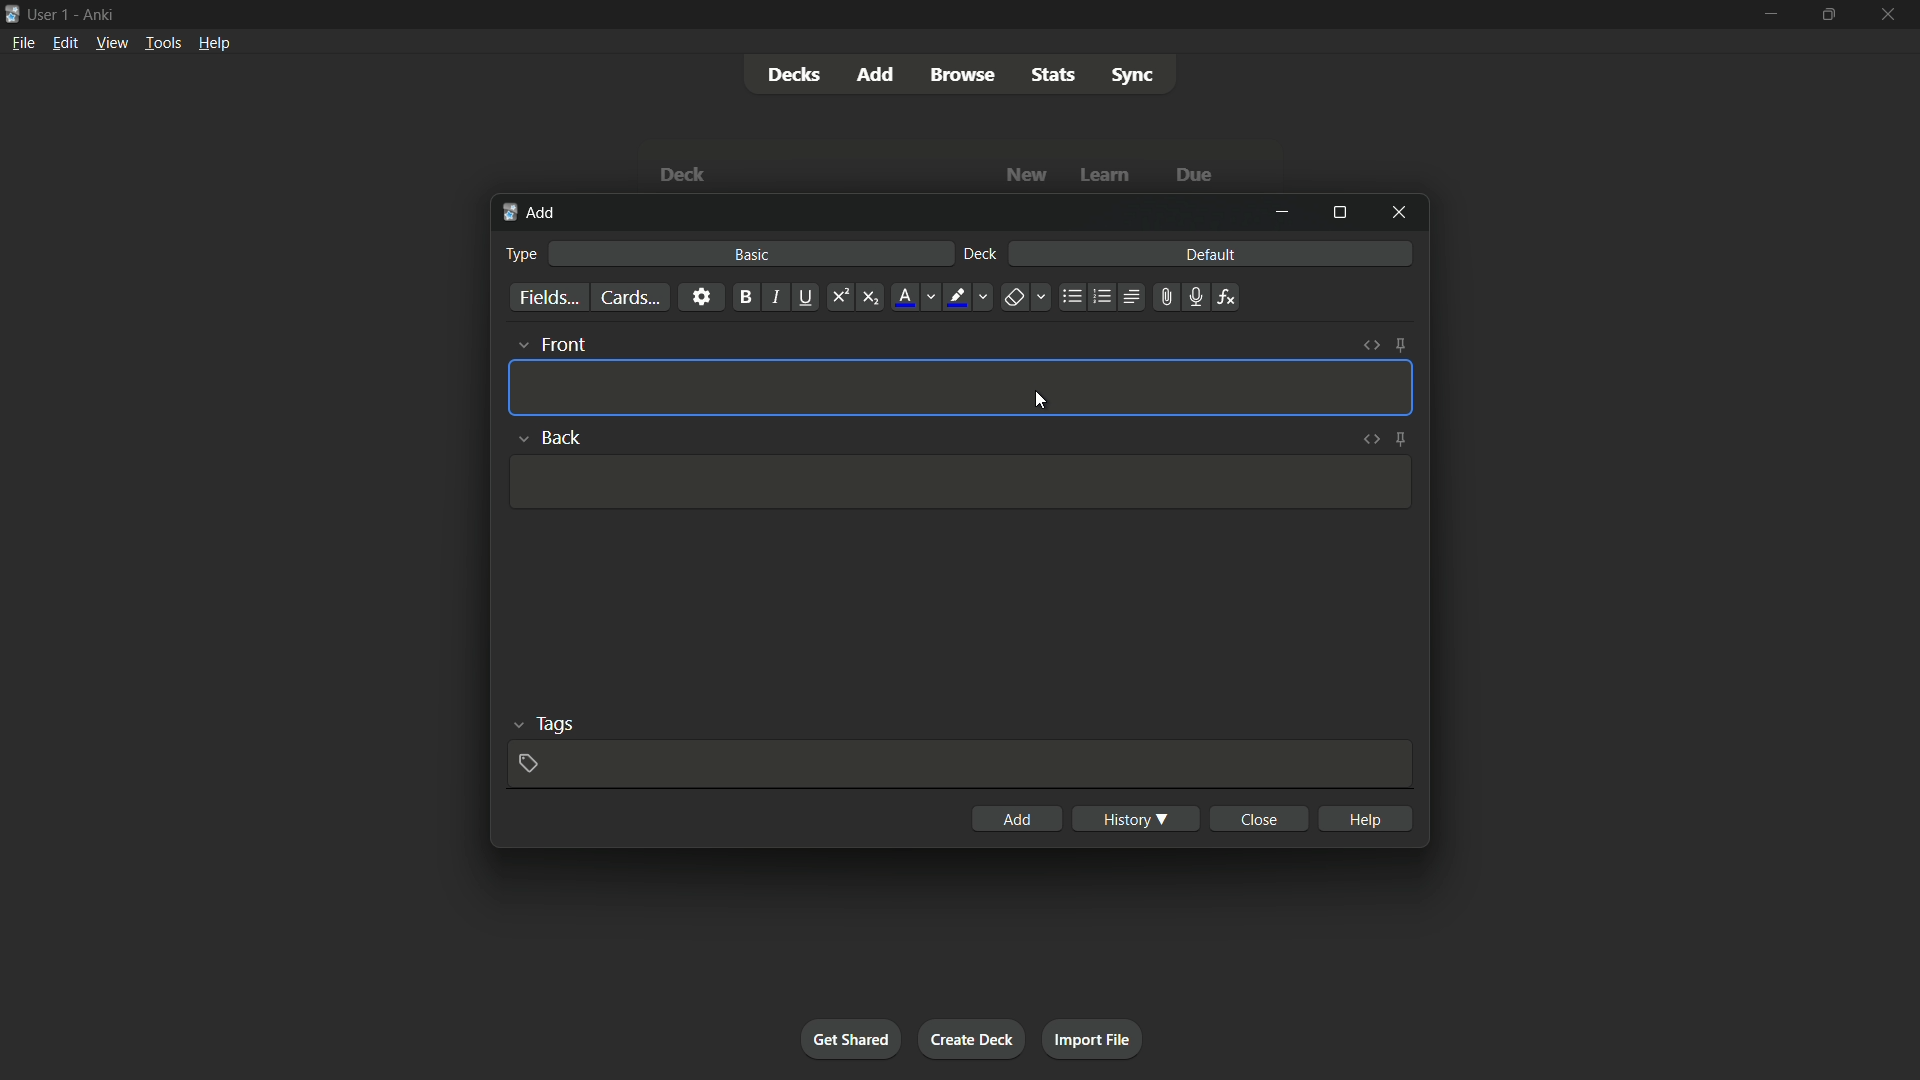 The width and height of the screenshot is (1920, 1080). Describe the element at coordinates (1368, 818) in the screenshot. I see `help` at that location.